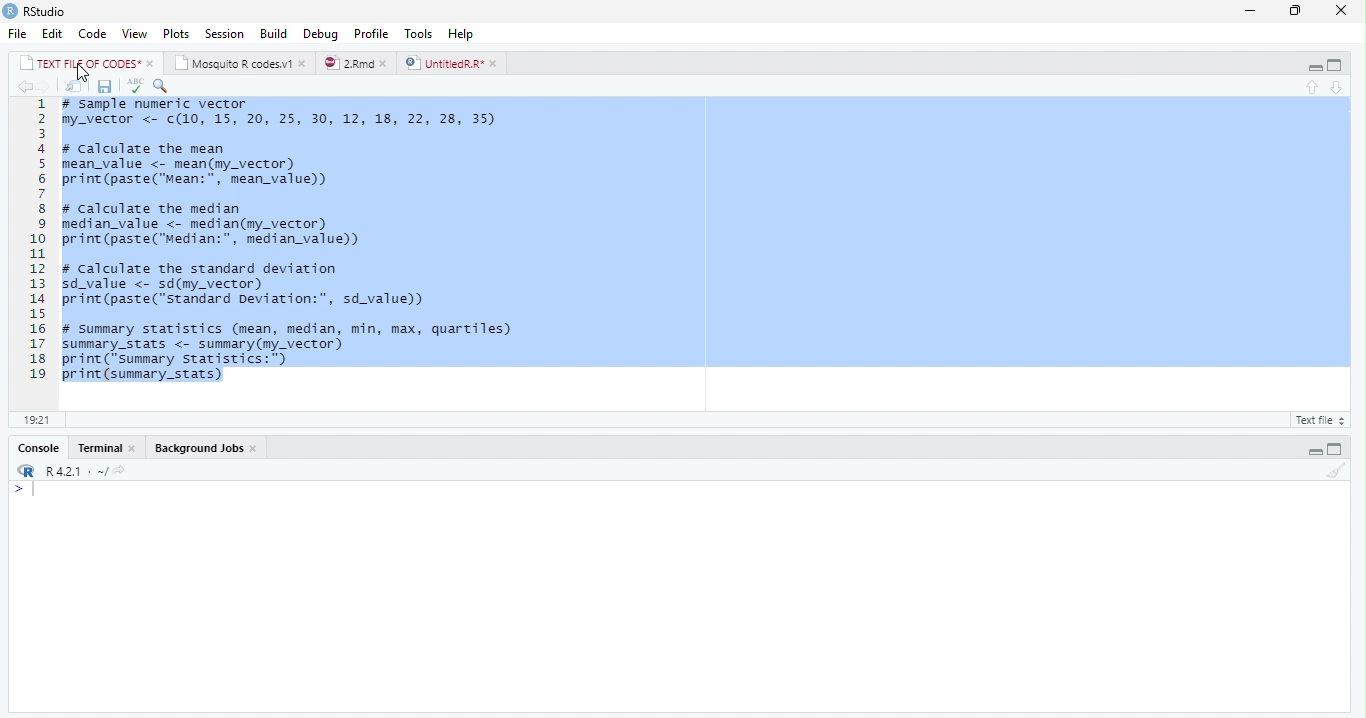 The height and width of the screenshot is (718, 1366). What do you see at coordinates (161, 86) in the screenshot?
I see `find and replace` at bounding box center [161, 86].